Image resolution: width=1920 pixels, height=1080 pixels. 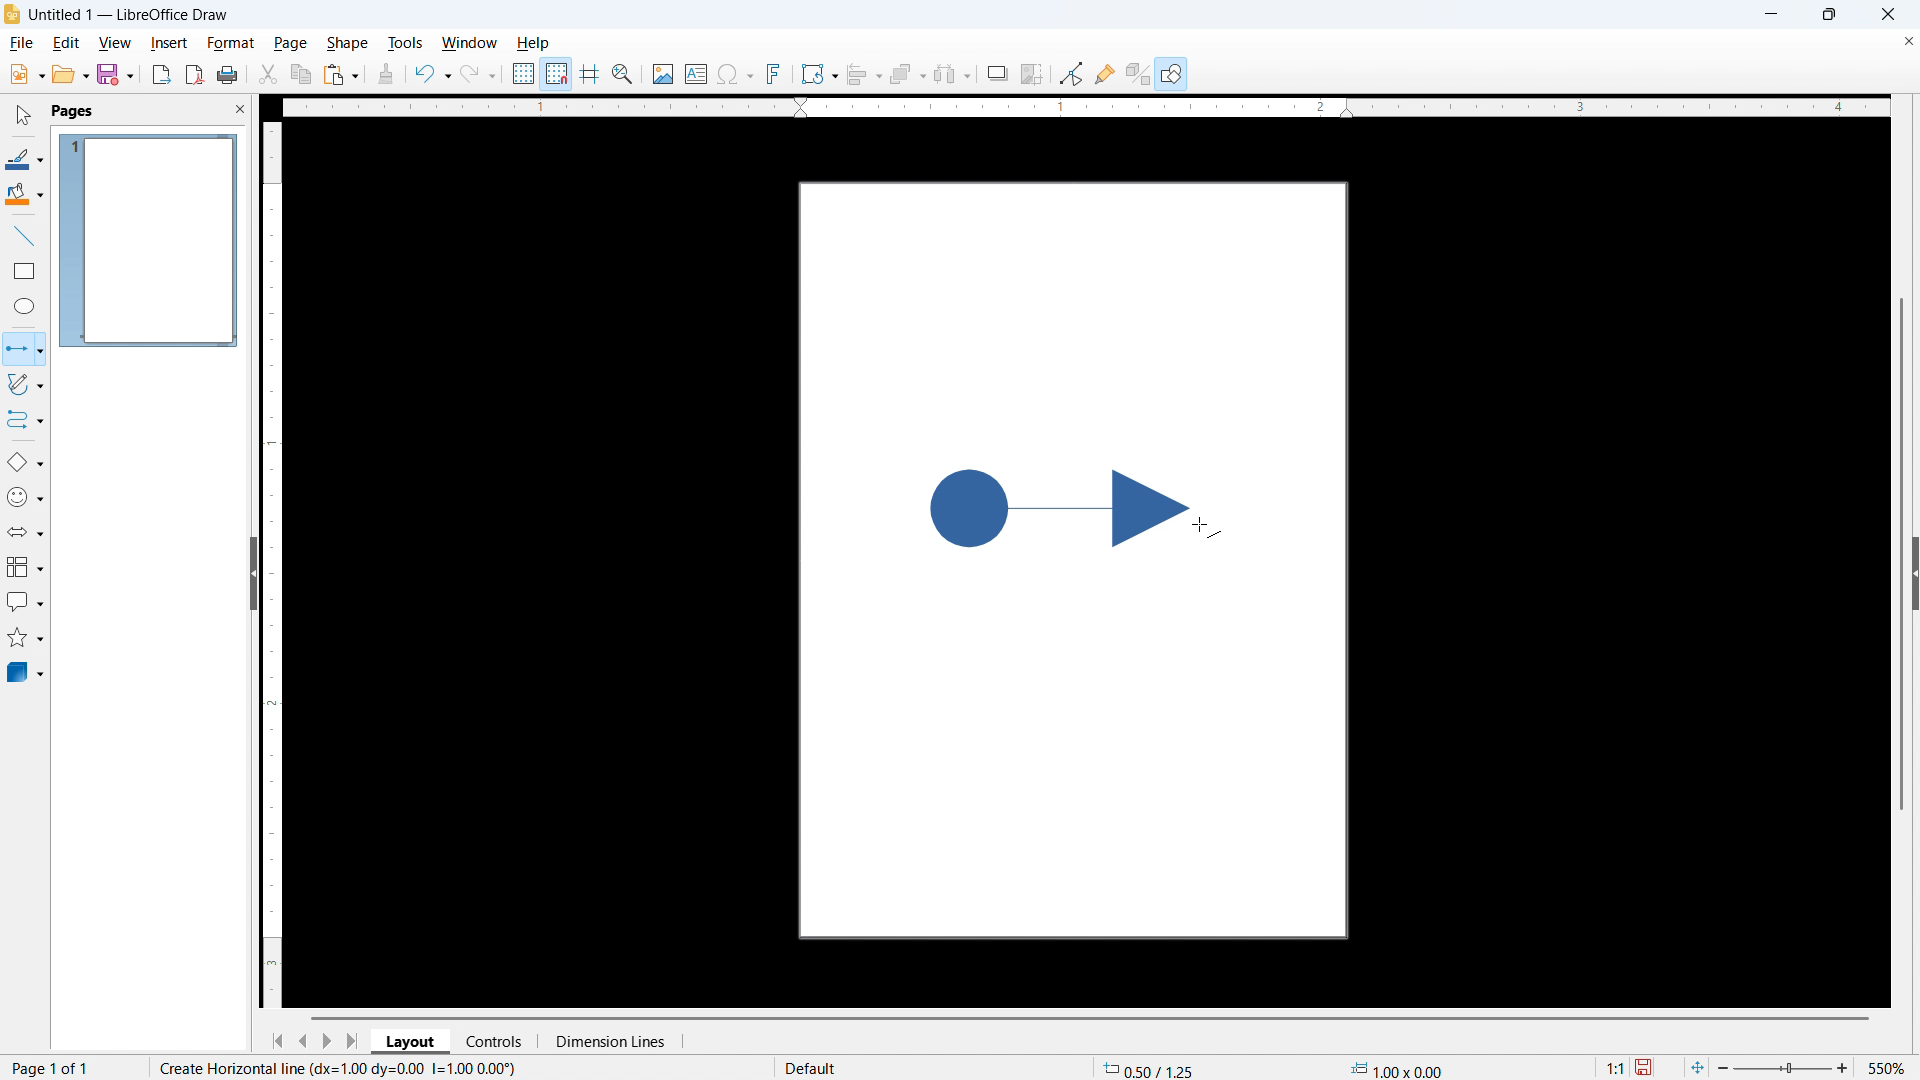 What do you see at coordinates (25, 305) in the screenshot?
I see `Ellipse ` at bounding box center [25, 305].